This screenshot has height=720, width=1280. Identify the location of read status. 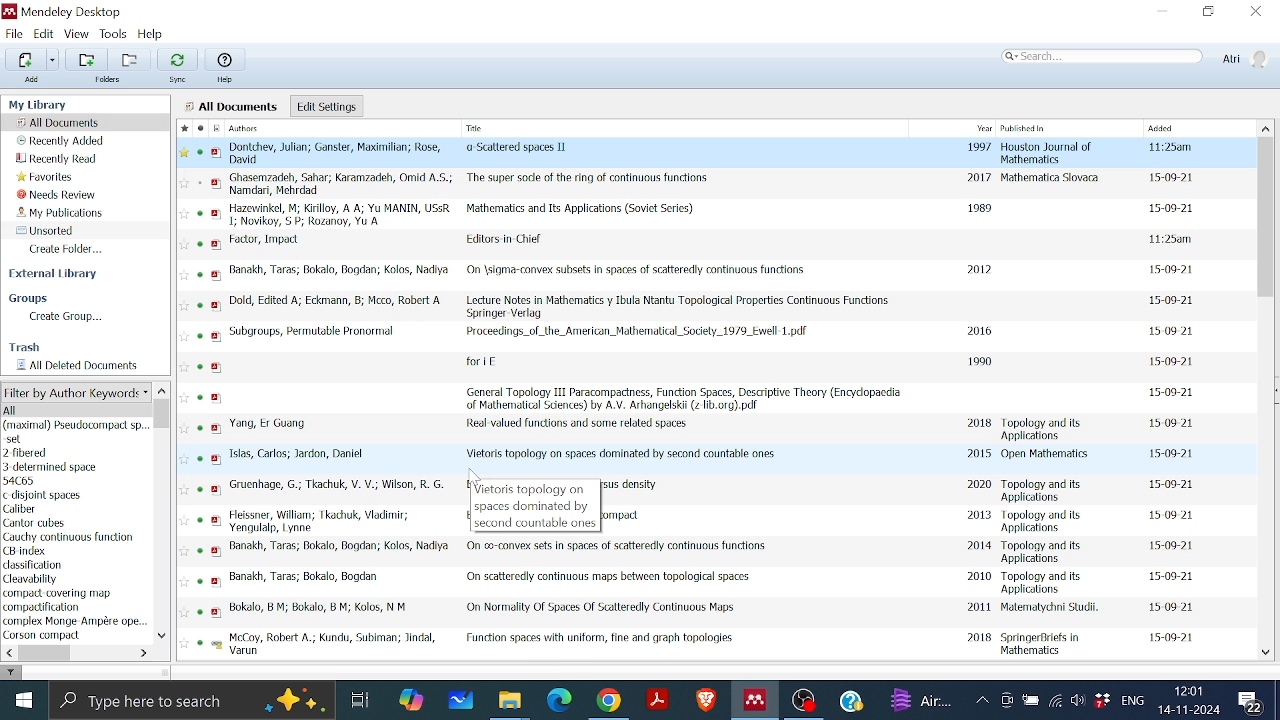
(200, 275).